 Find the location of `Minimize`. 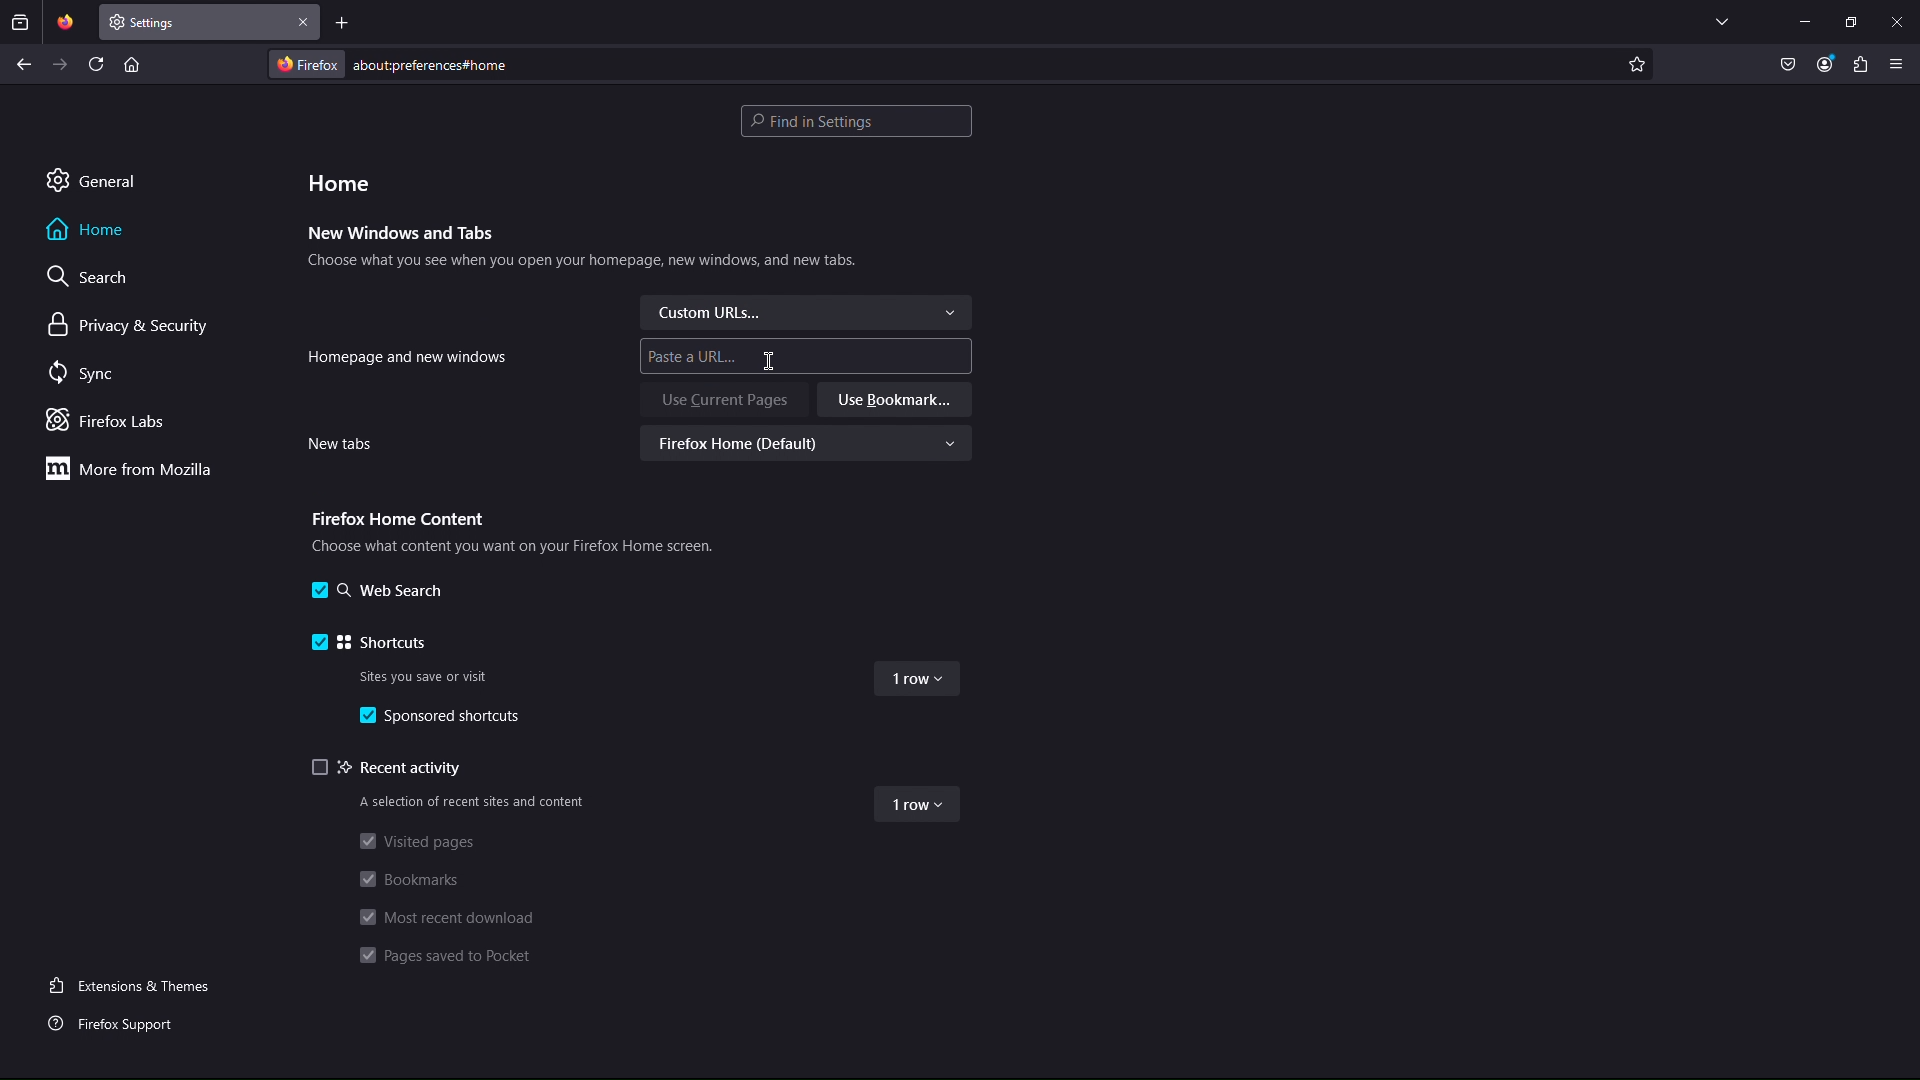

Minimize is located at coordinates (1804, 21).